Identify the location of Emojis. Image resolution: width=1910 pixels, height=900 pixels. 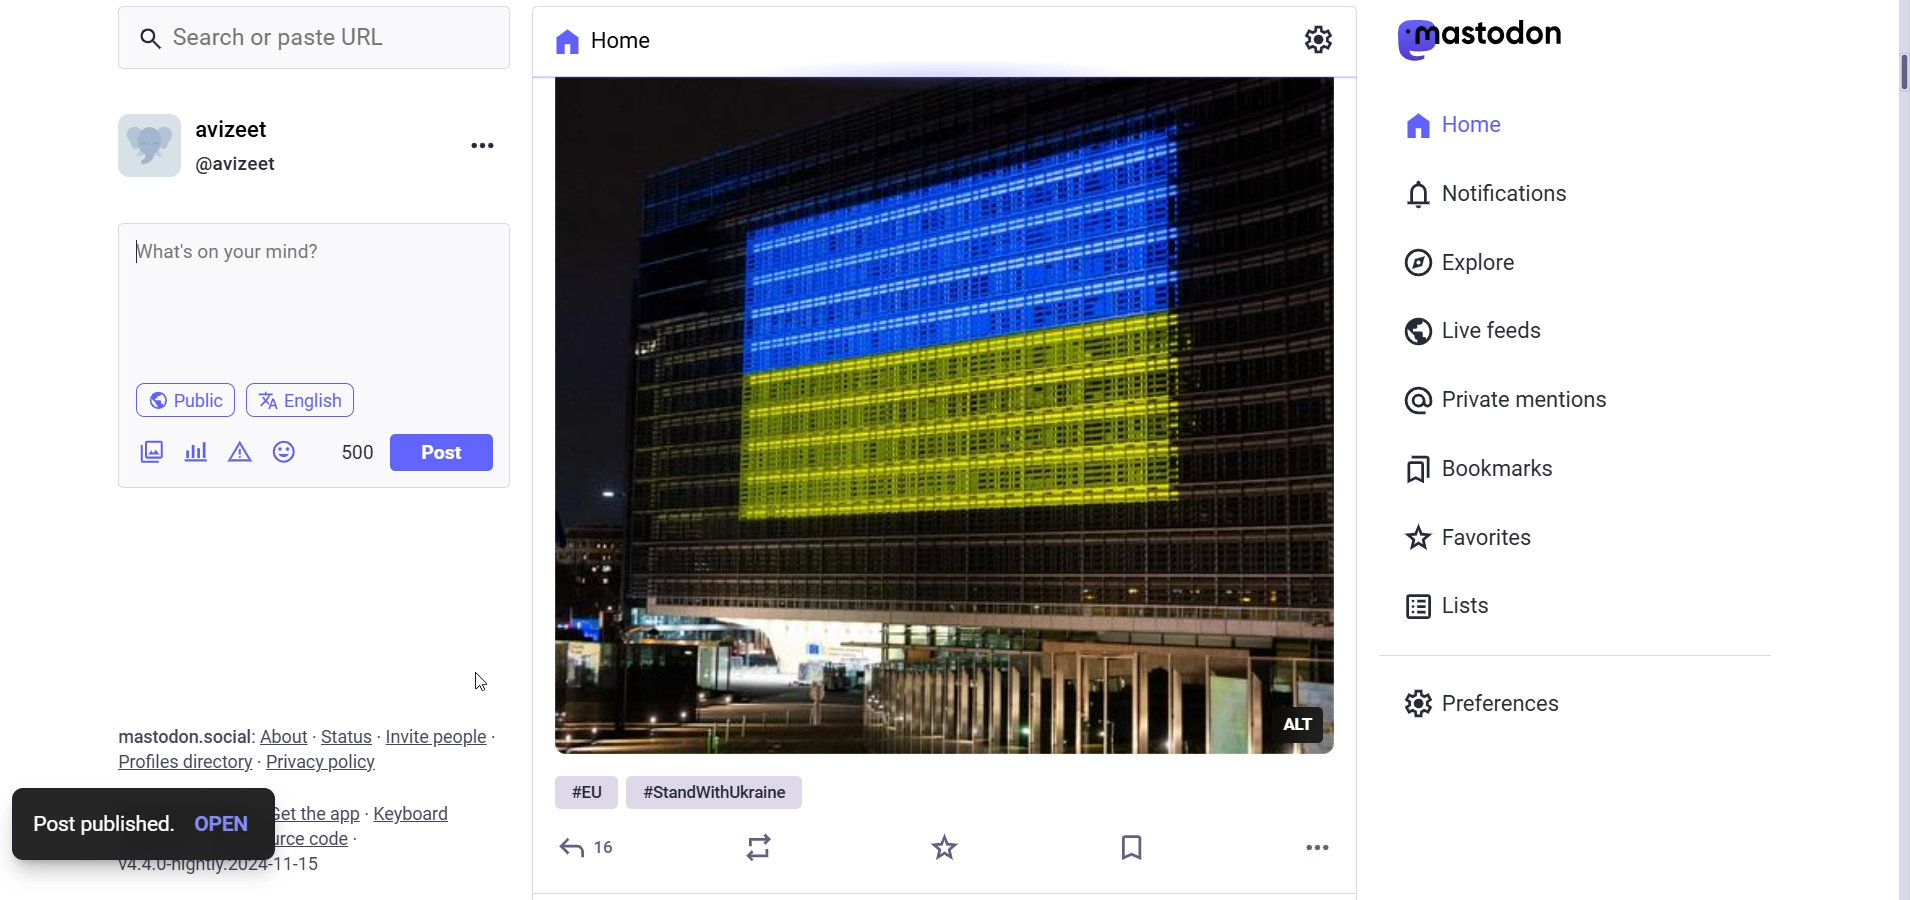
(289, 449).